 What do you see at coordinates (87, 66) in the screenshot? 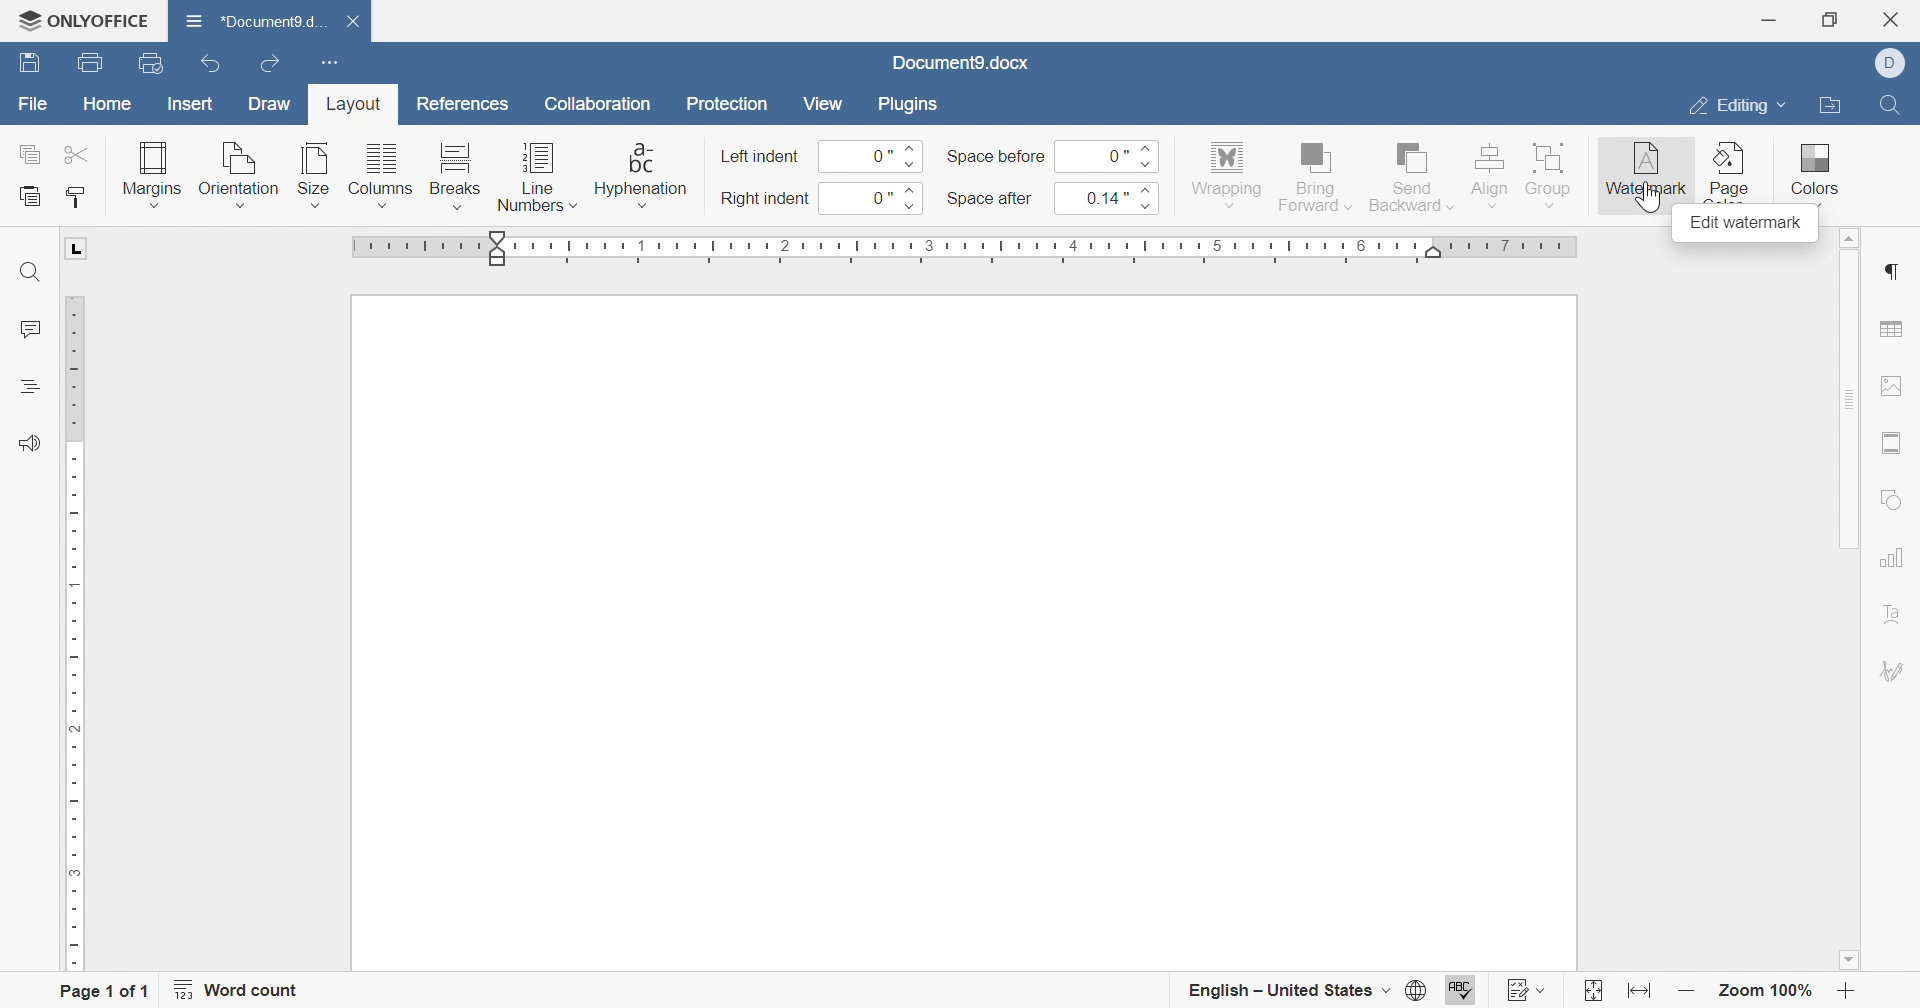
I see `print` at bounding box center [87, 66].